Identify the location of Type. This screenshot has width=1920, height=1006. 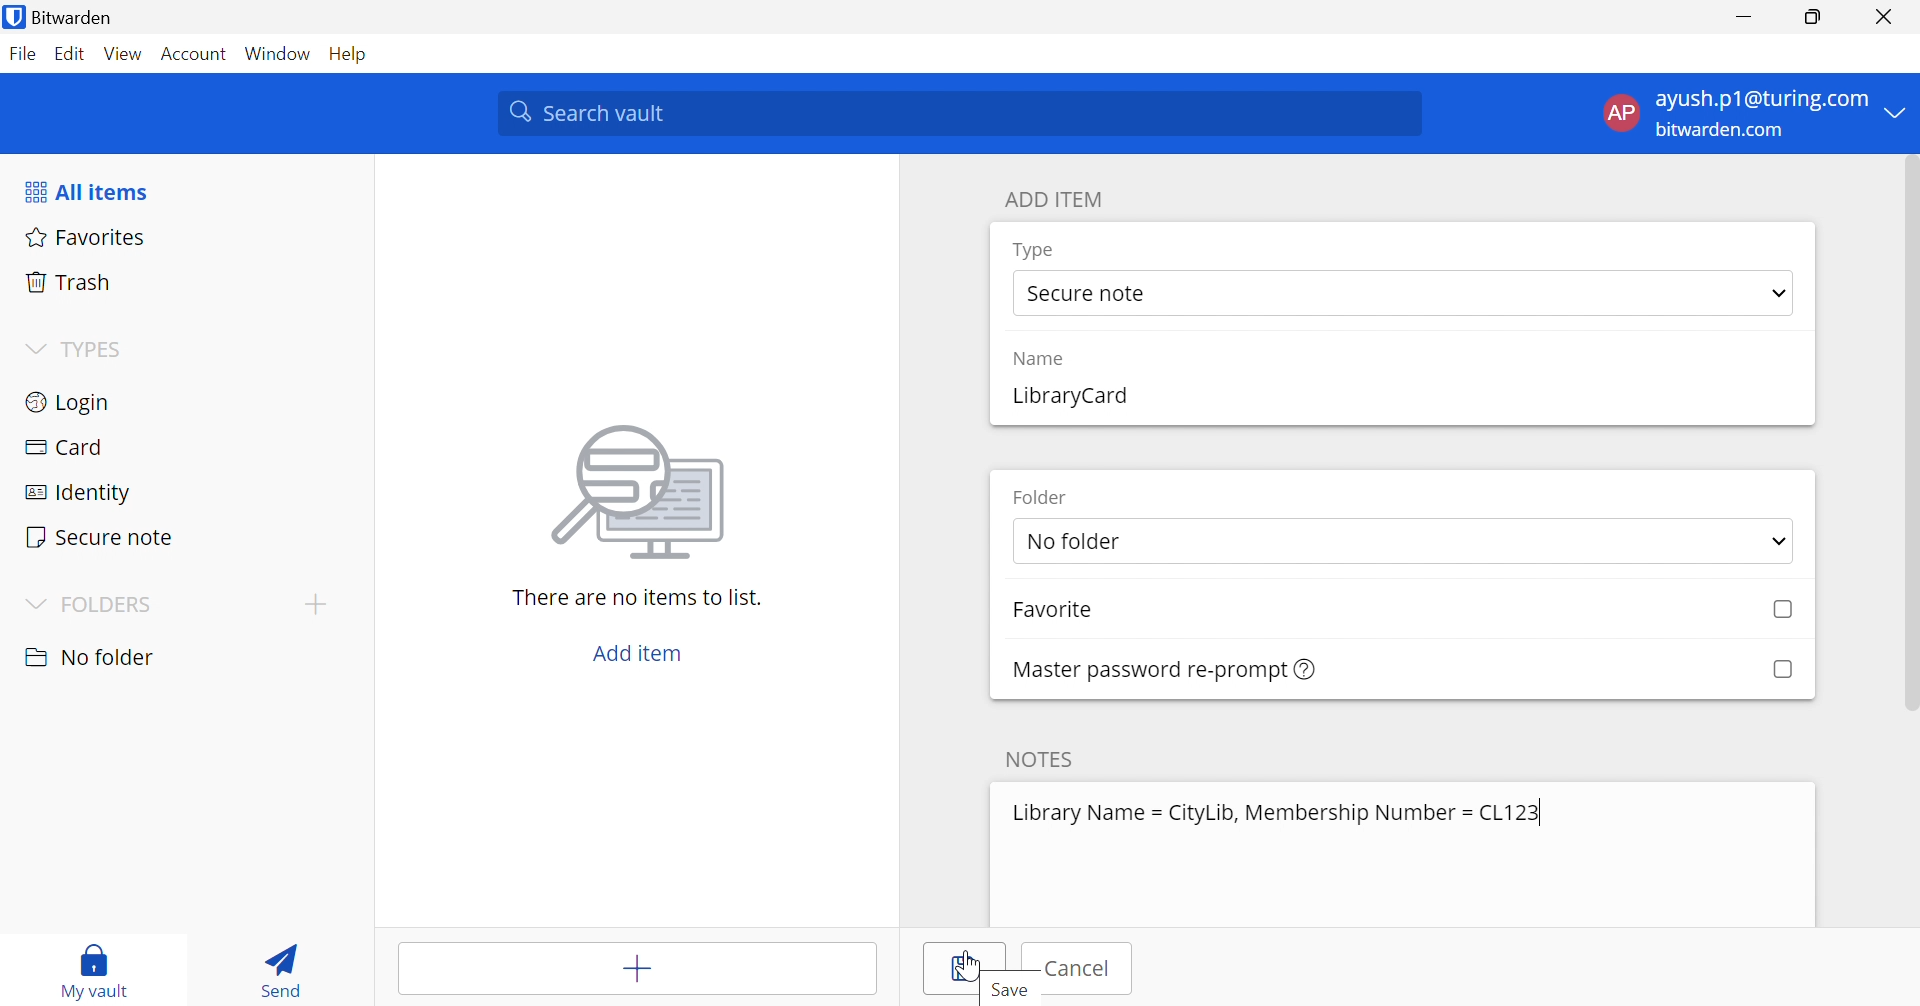
(1035, 252).